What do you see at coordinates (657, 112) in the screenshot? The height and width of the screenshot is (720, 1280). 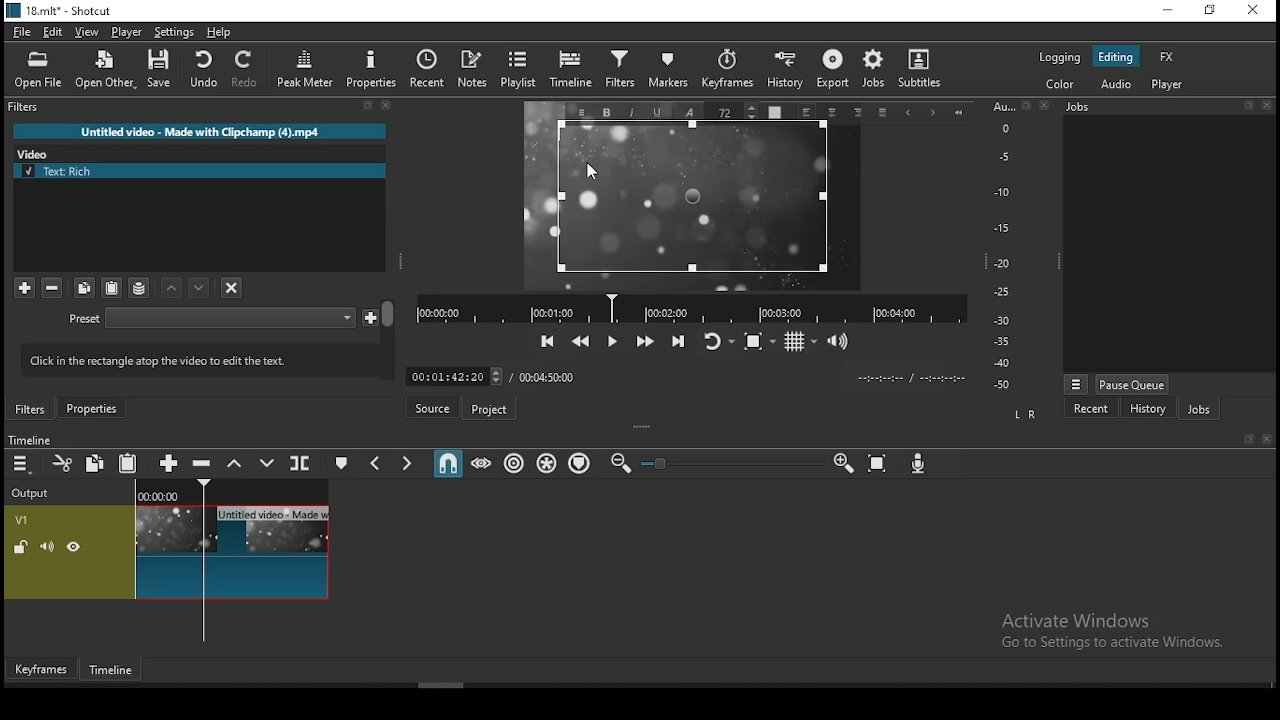 I see `Underline` at bounding box center [657, 112].